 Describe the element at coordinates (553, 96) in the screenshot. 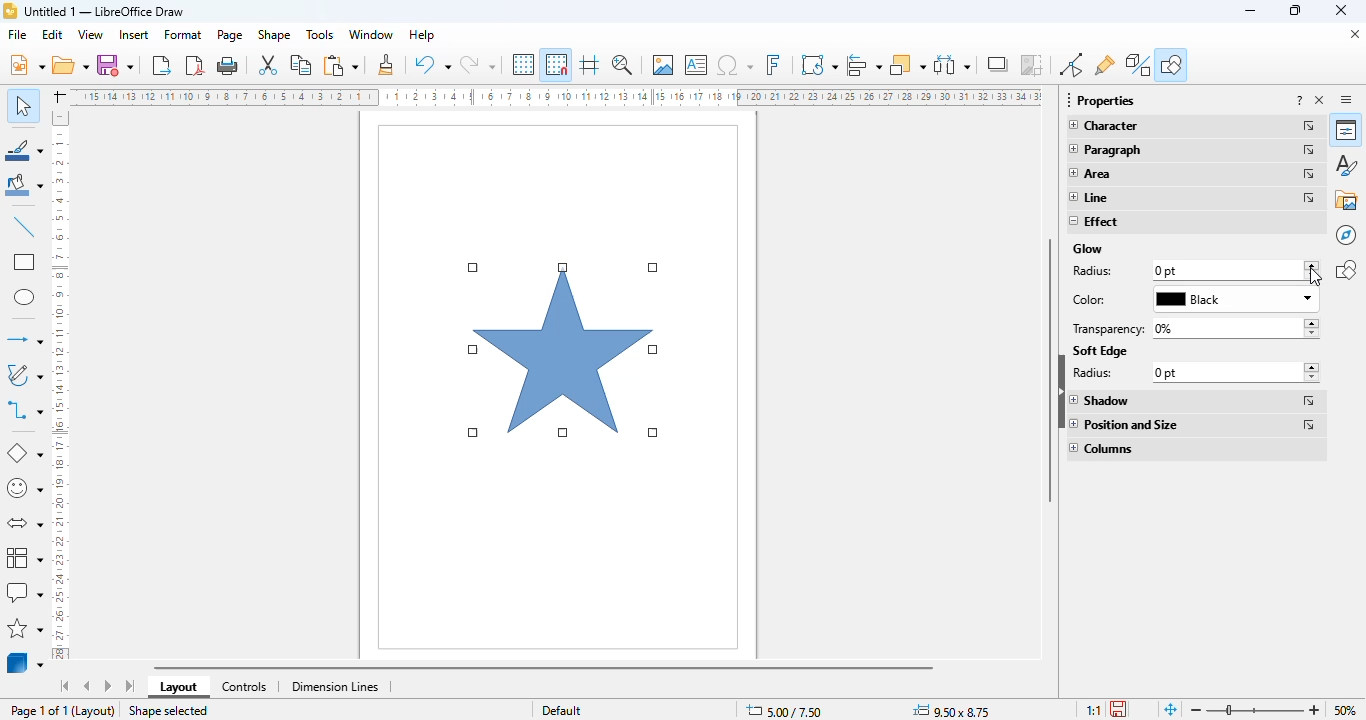

I see `ruler` at that location.